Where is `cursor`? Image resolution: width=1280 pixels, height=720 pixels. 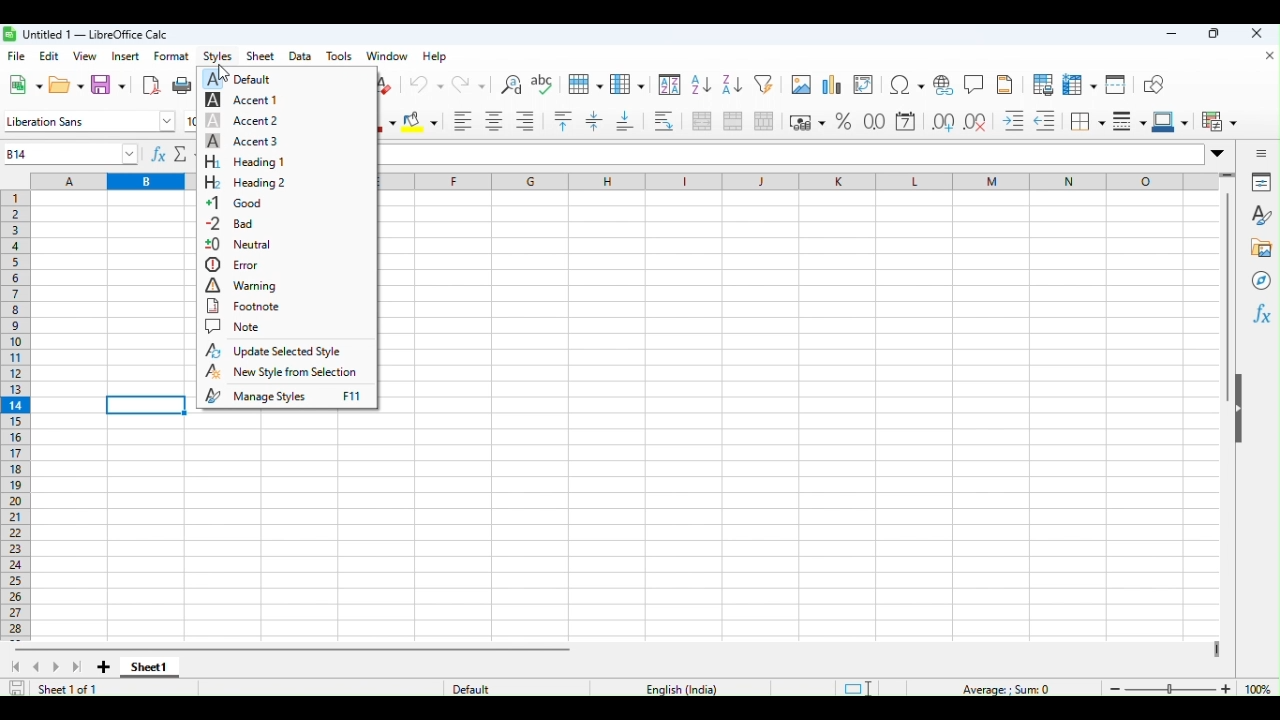 cursor is located at coordinates (227, 74).